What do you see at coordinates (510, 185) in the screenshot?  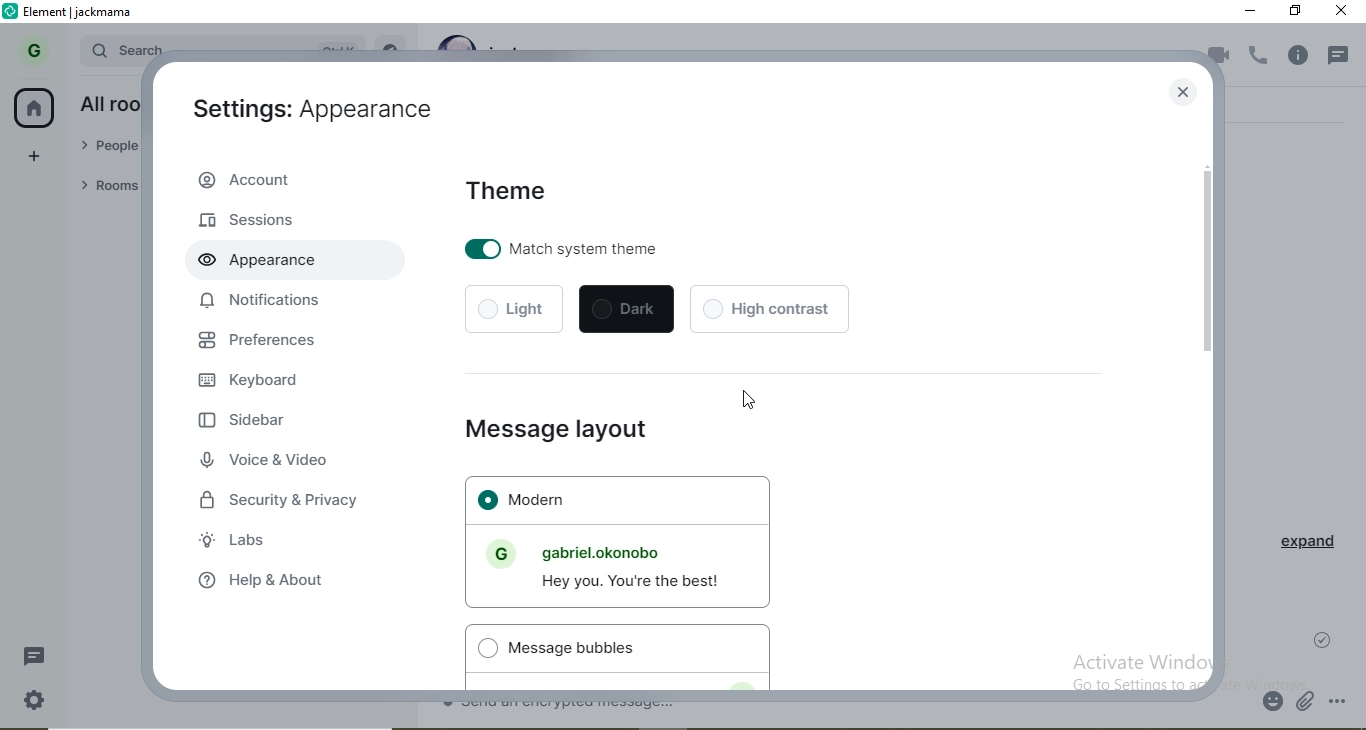 I see `theme` at bounding box center [510, 185].